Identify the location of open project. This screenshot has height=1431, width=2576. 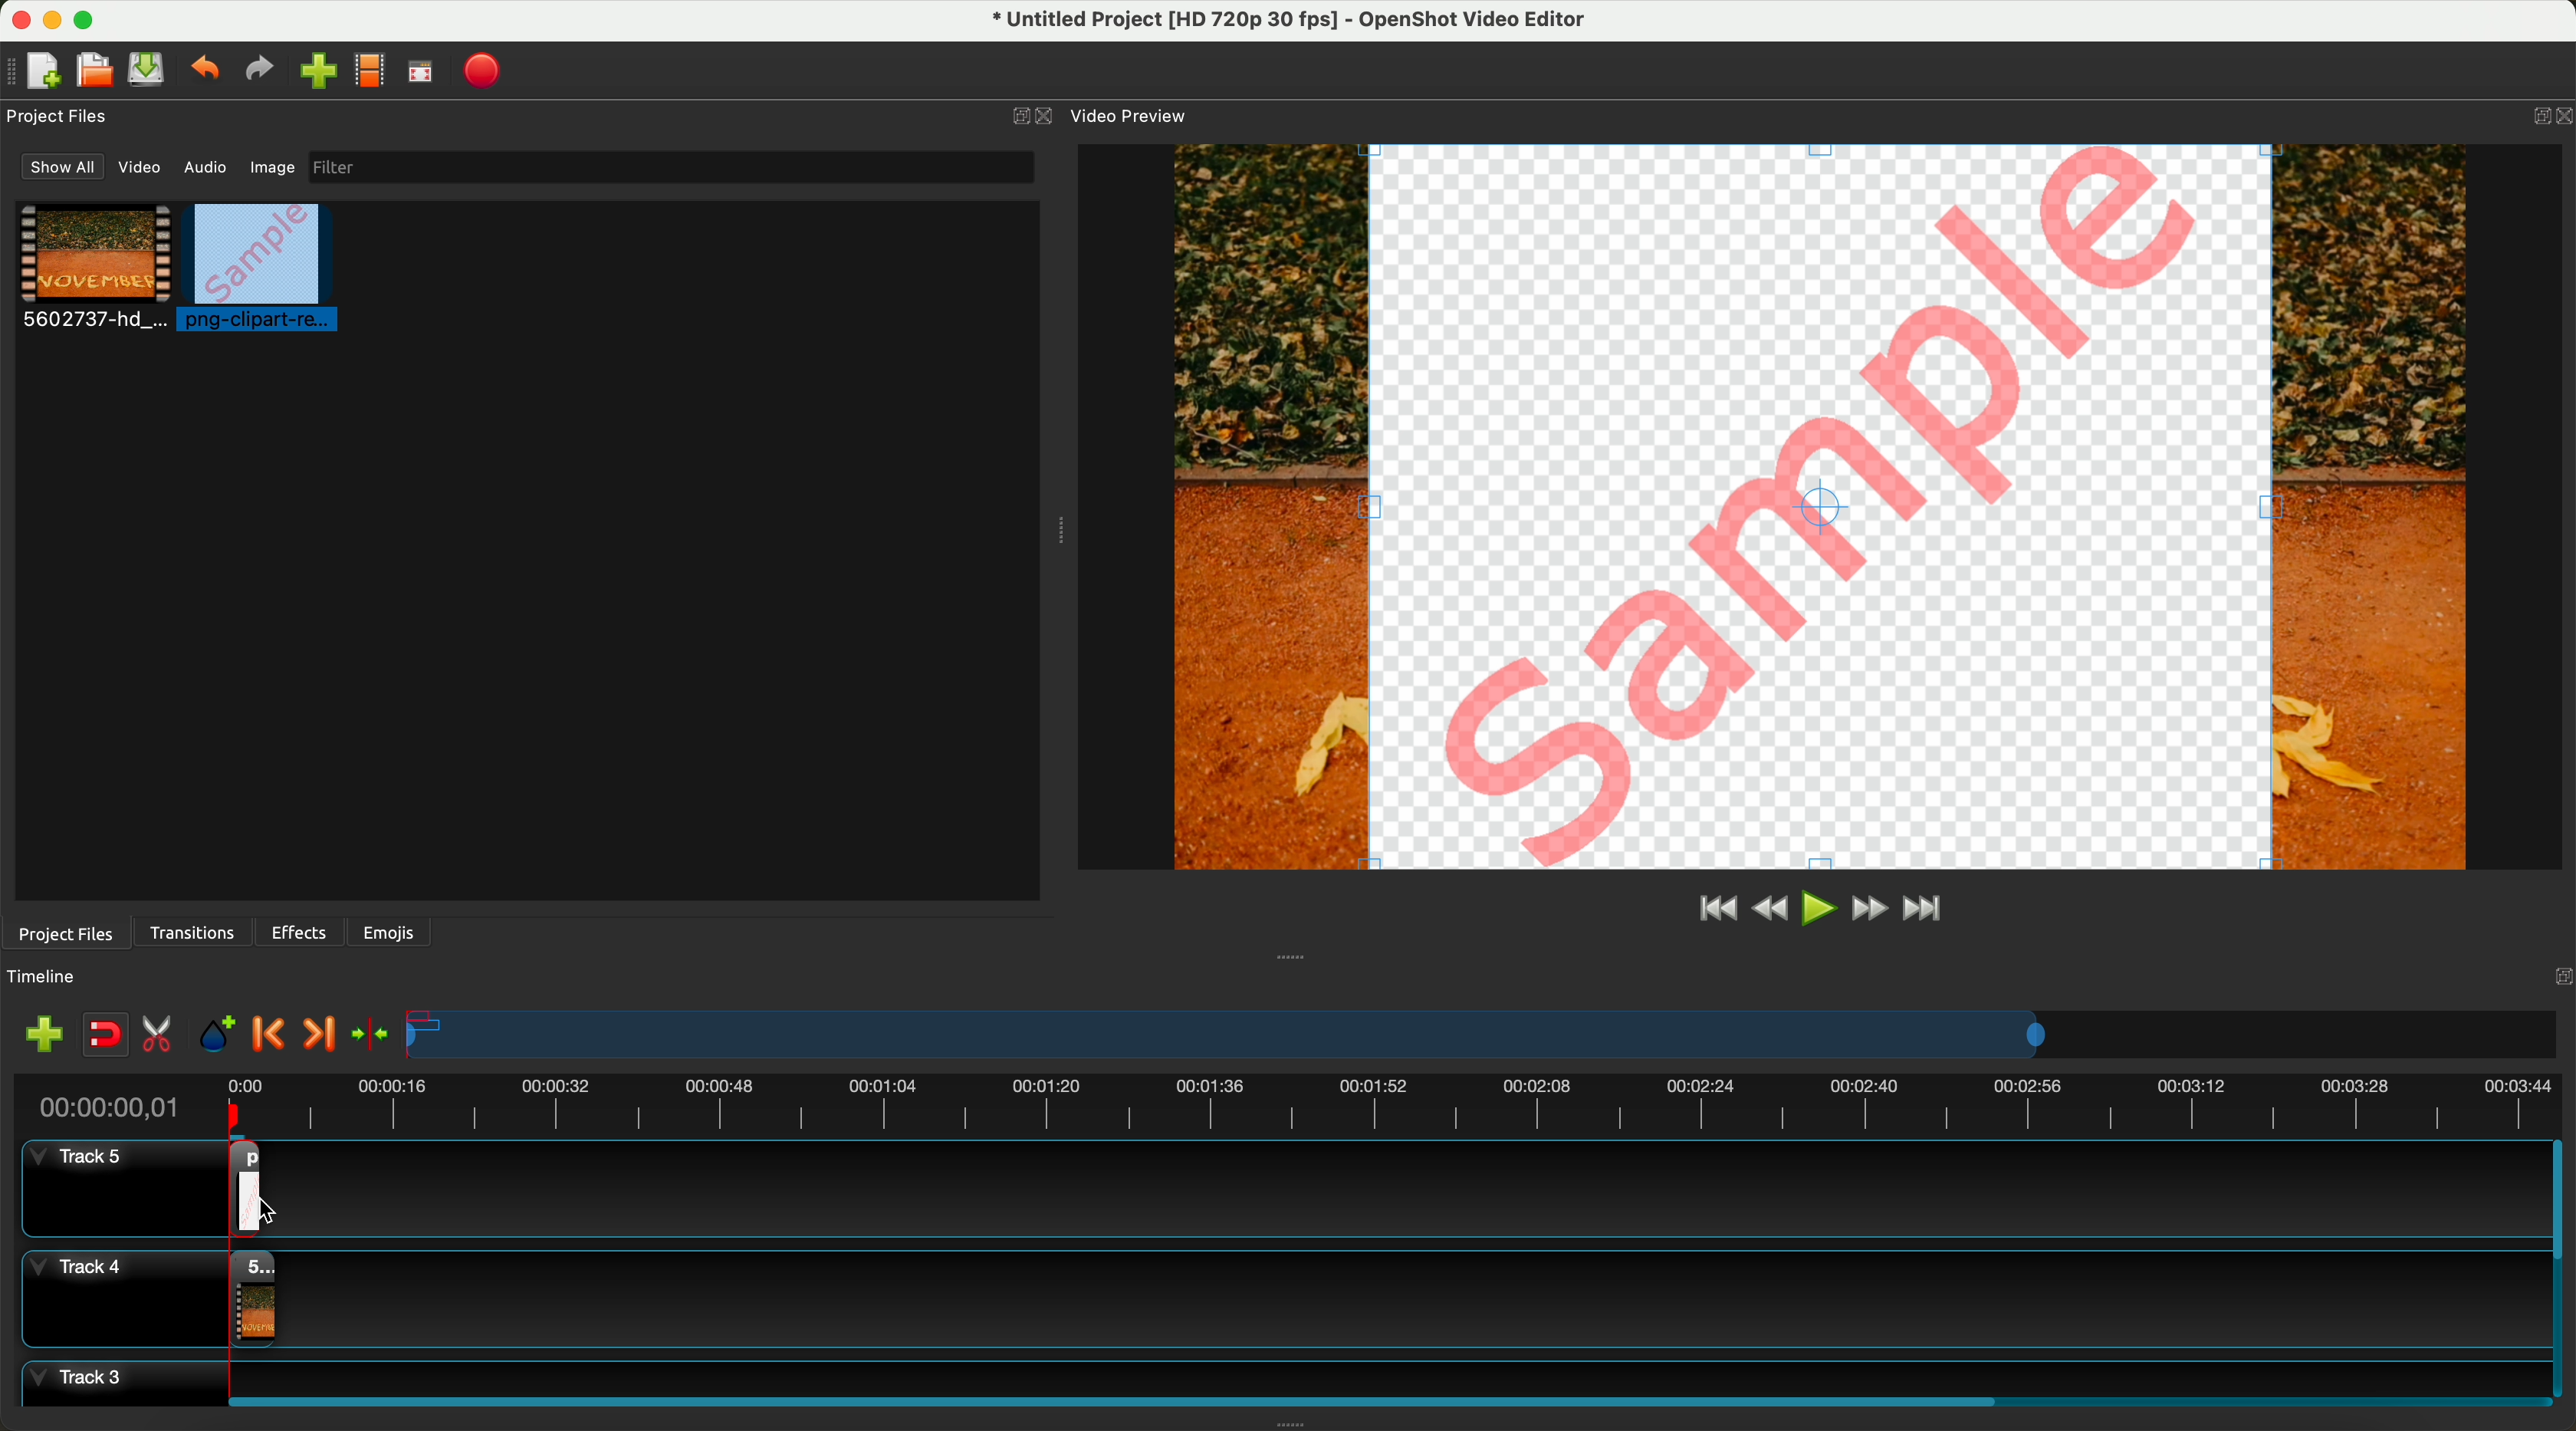
(93, 72).